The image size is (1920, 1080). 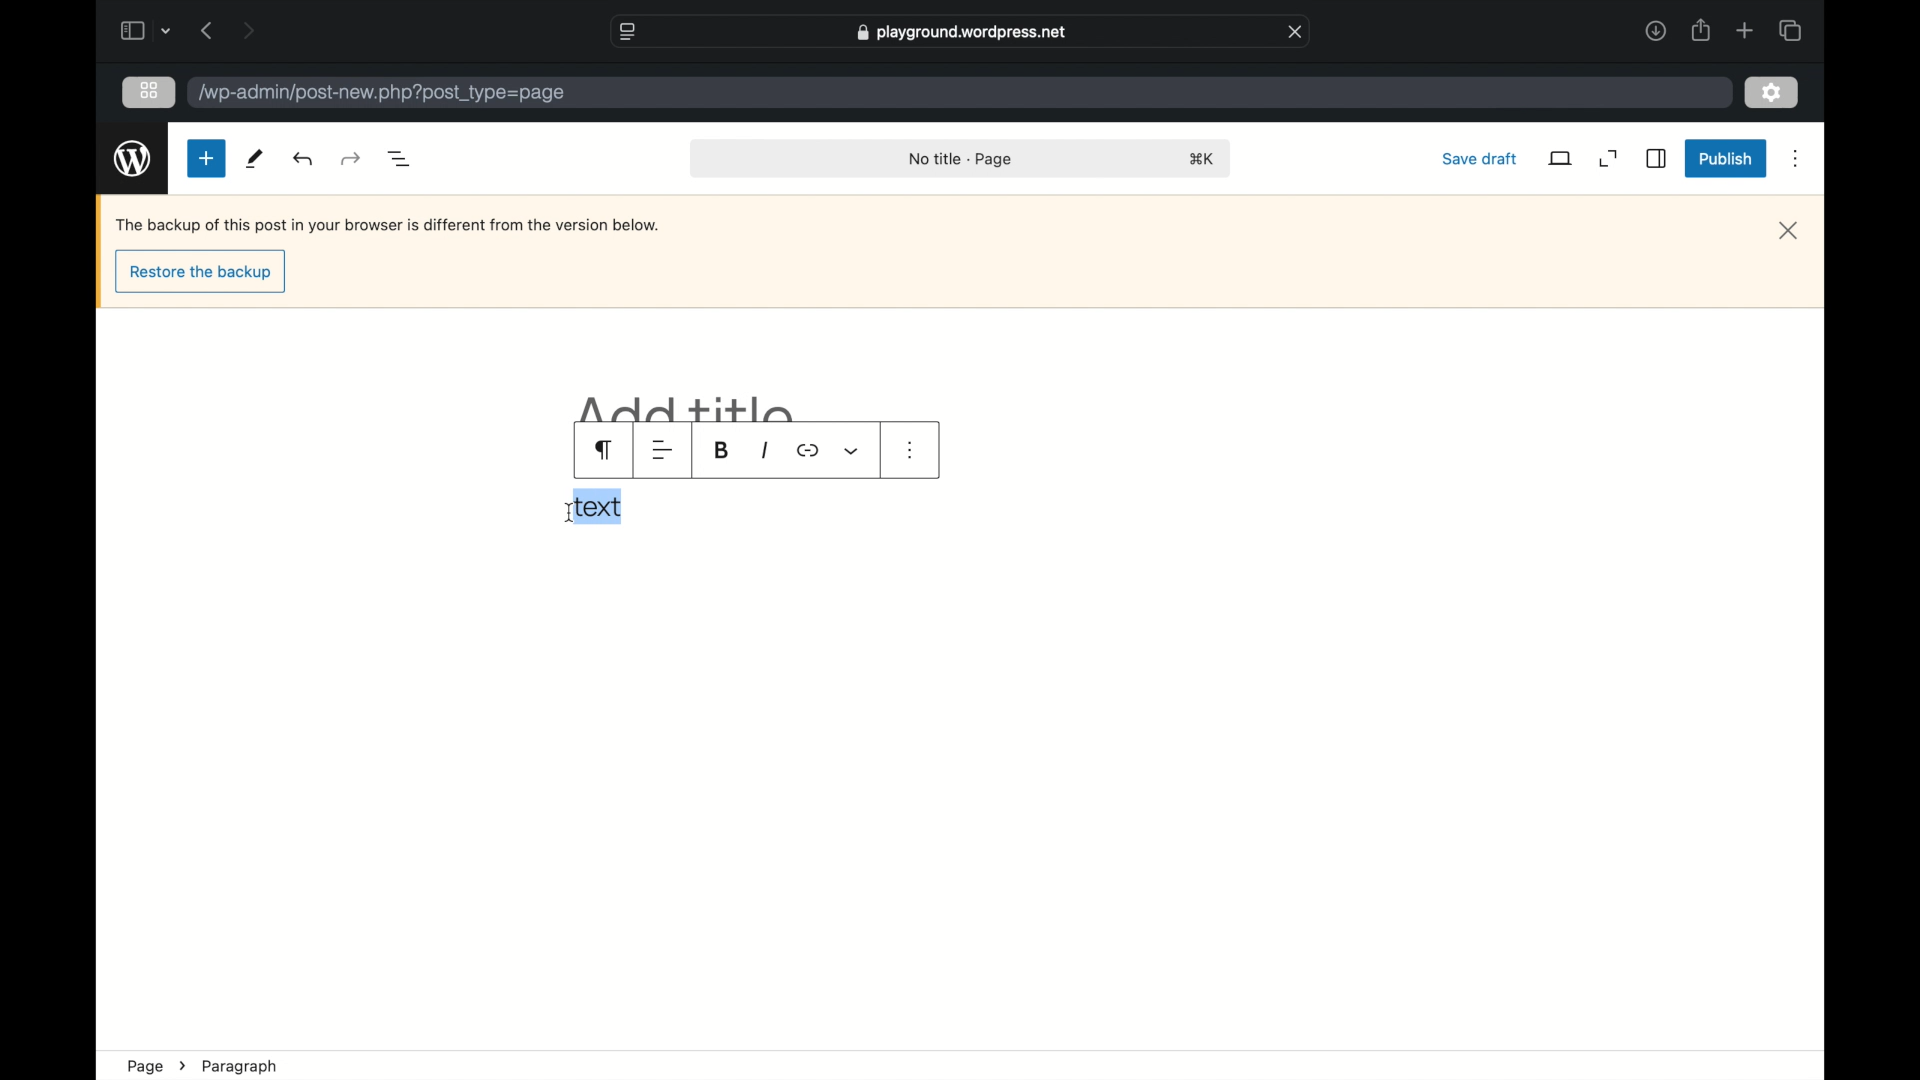 What do you see at coordinates (1726, 160) in the screenshot?
I see `publish` at bounding box center [1726, 160].